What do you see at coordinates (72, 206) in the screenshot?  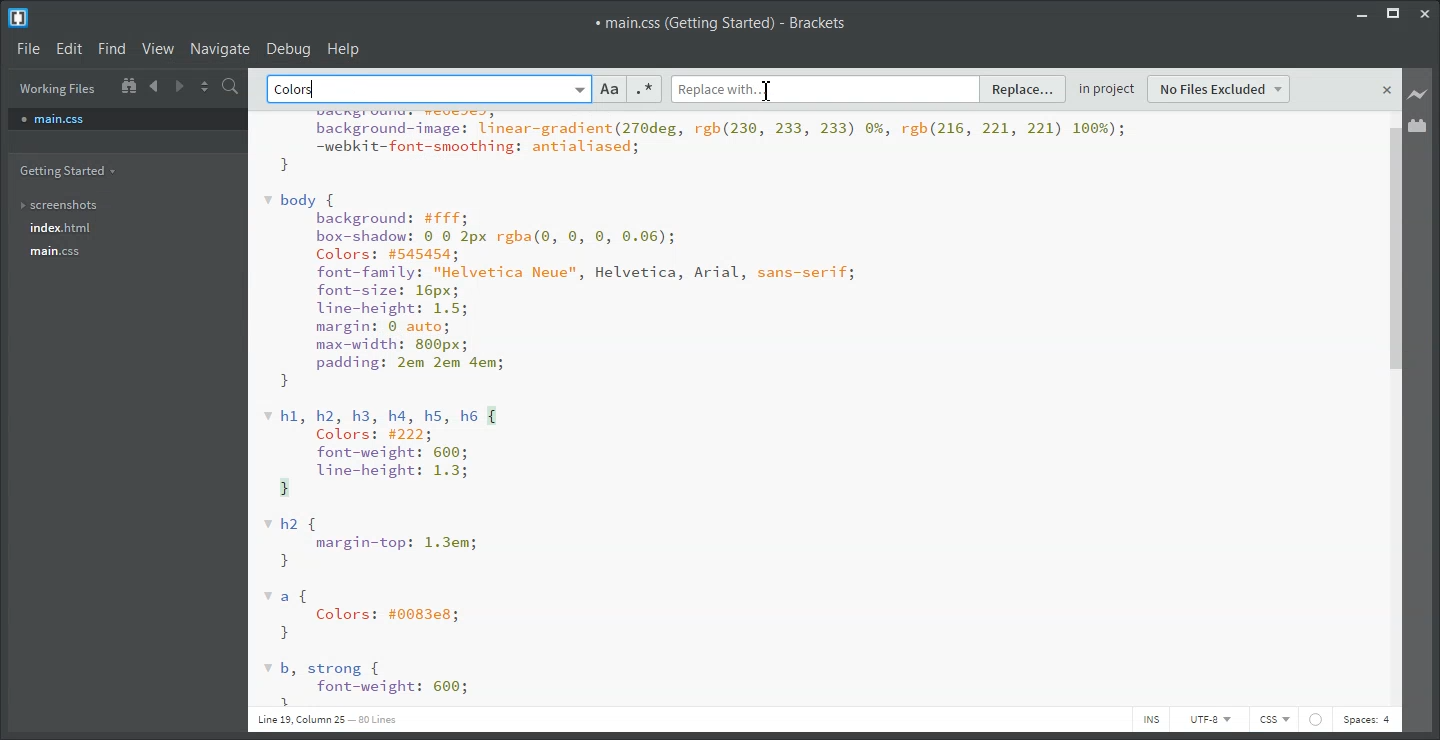 I see `screenshots` at bounding box center [72, 206].